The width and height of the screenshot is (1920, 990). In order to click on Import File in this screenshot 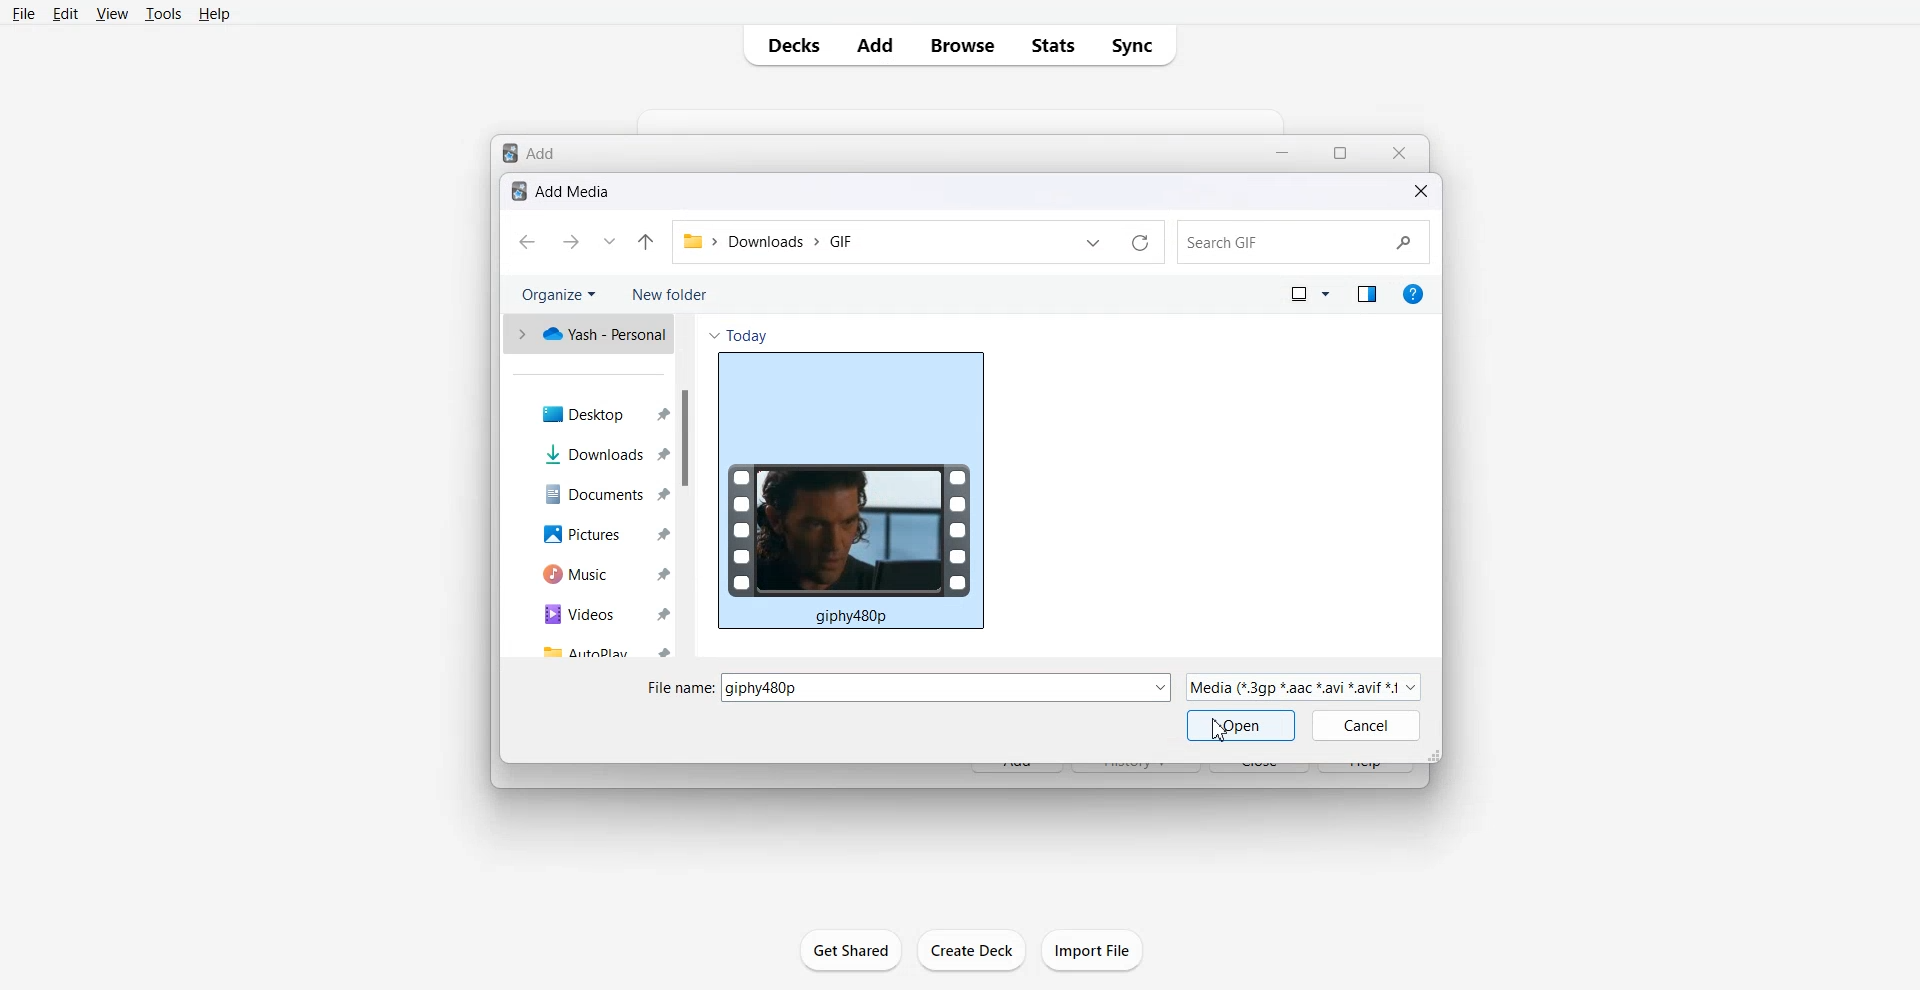, I will do `click(1093, 950)`.